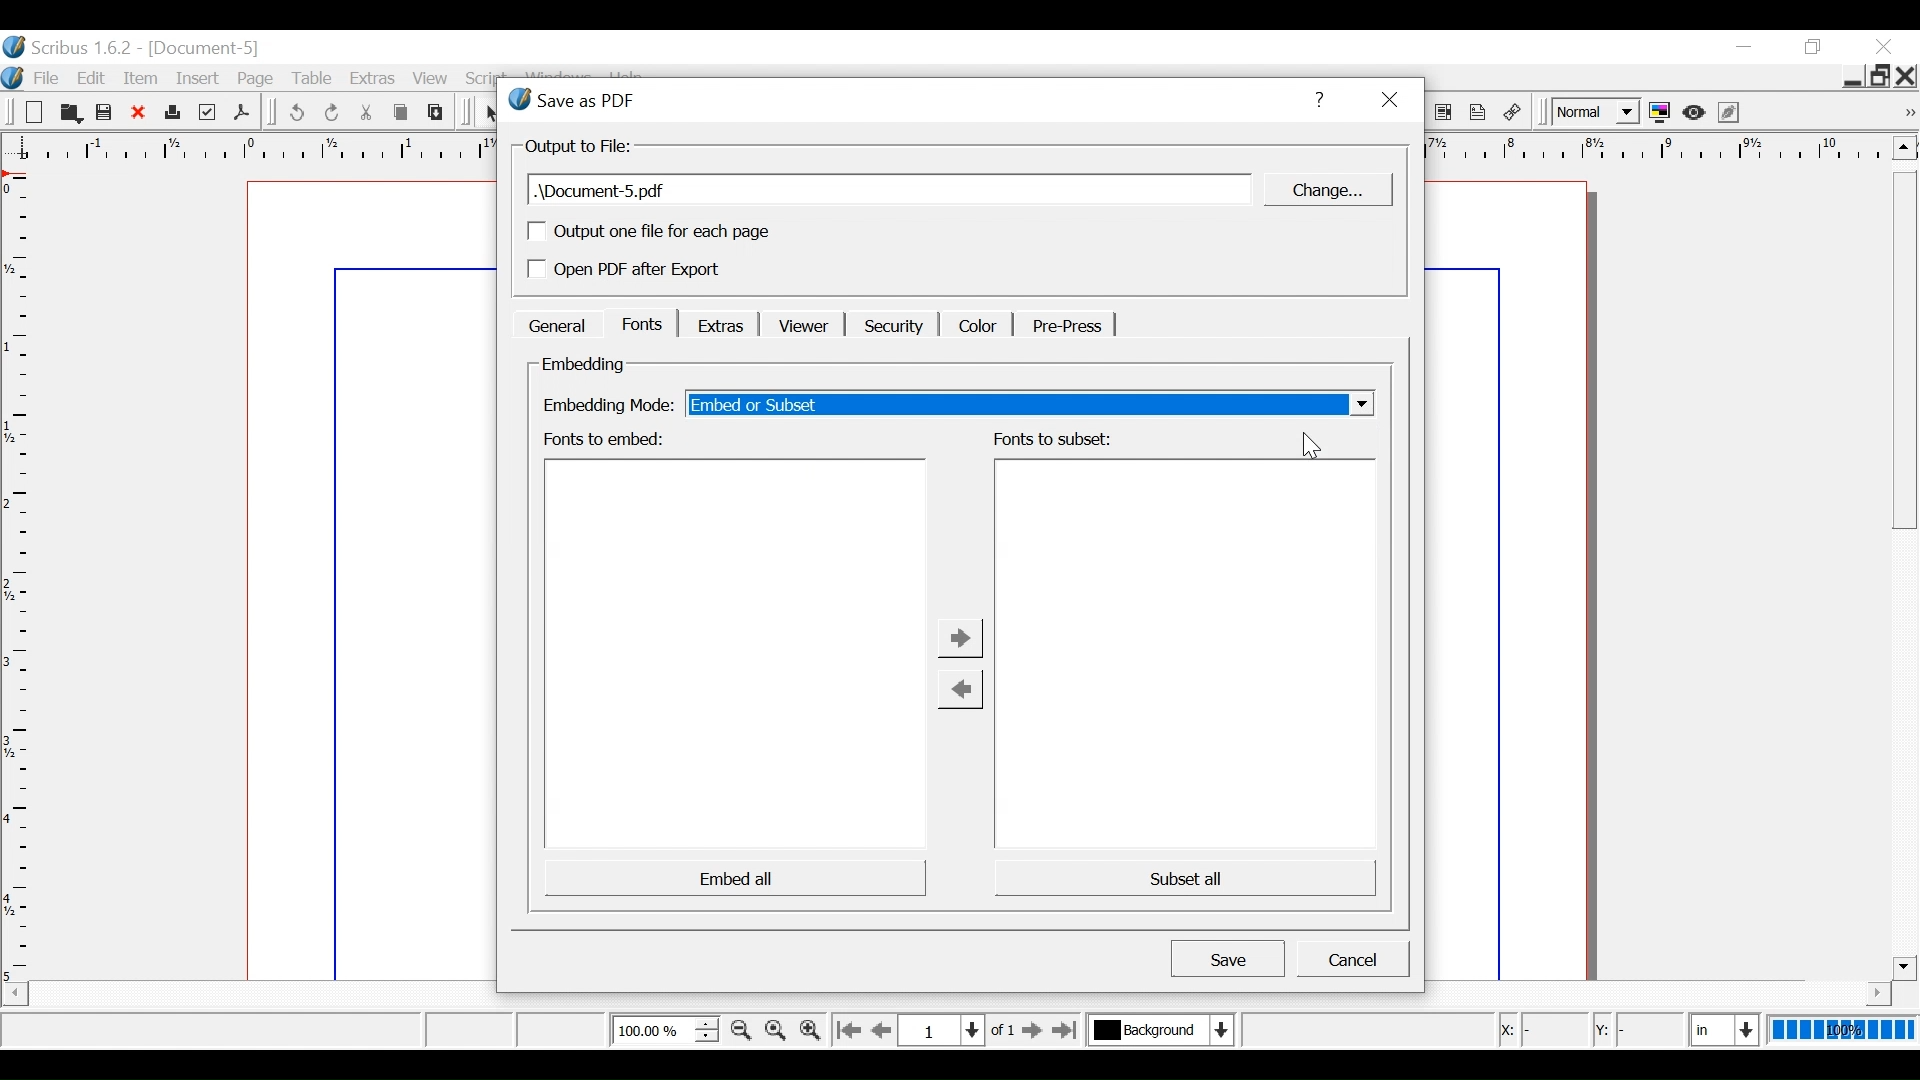  I want to click on Go to the next page, so click(1034, 1031).